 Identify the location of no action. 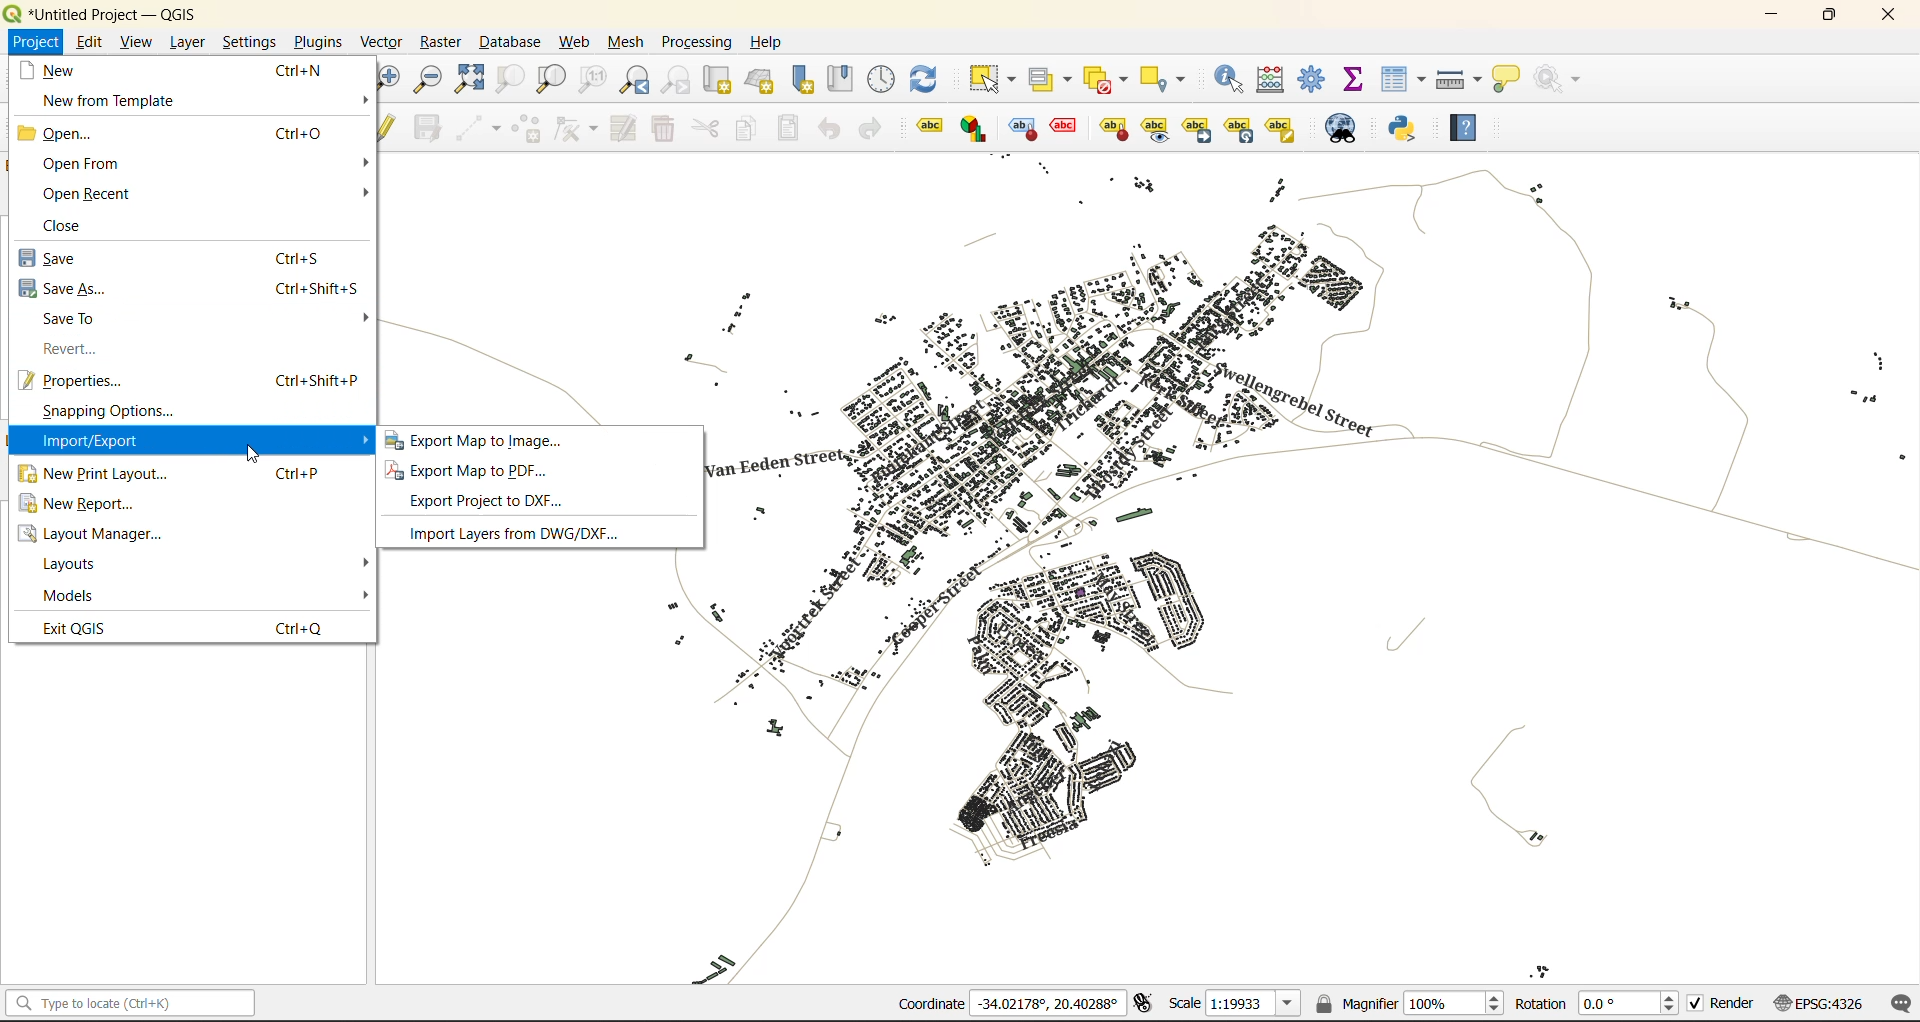
(1562, 79).